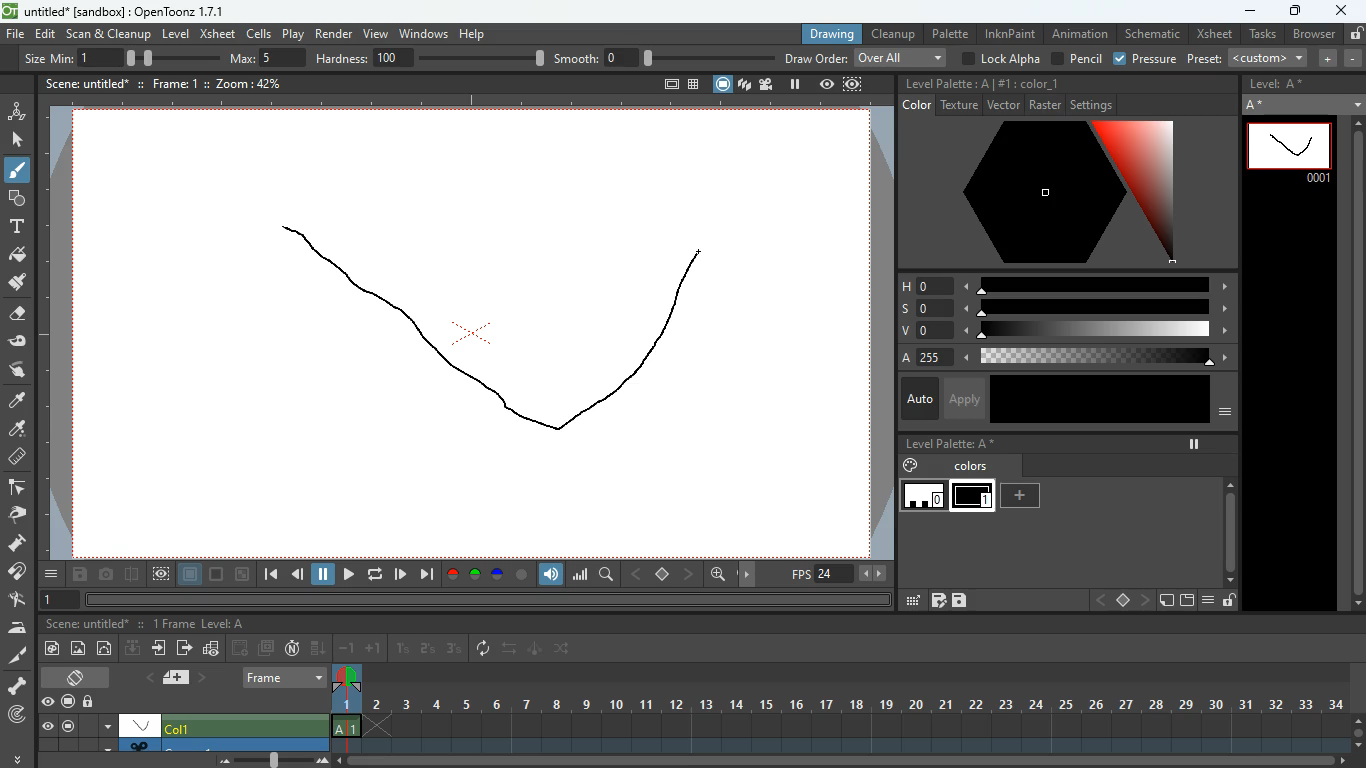 This screenshot has width=1366, height=768. What do you see at coordinates (1060, 358) in the screenshot?
I see `a` at bounding box center [1060, 358].